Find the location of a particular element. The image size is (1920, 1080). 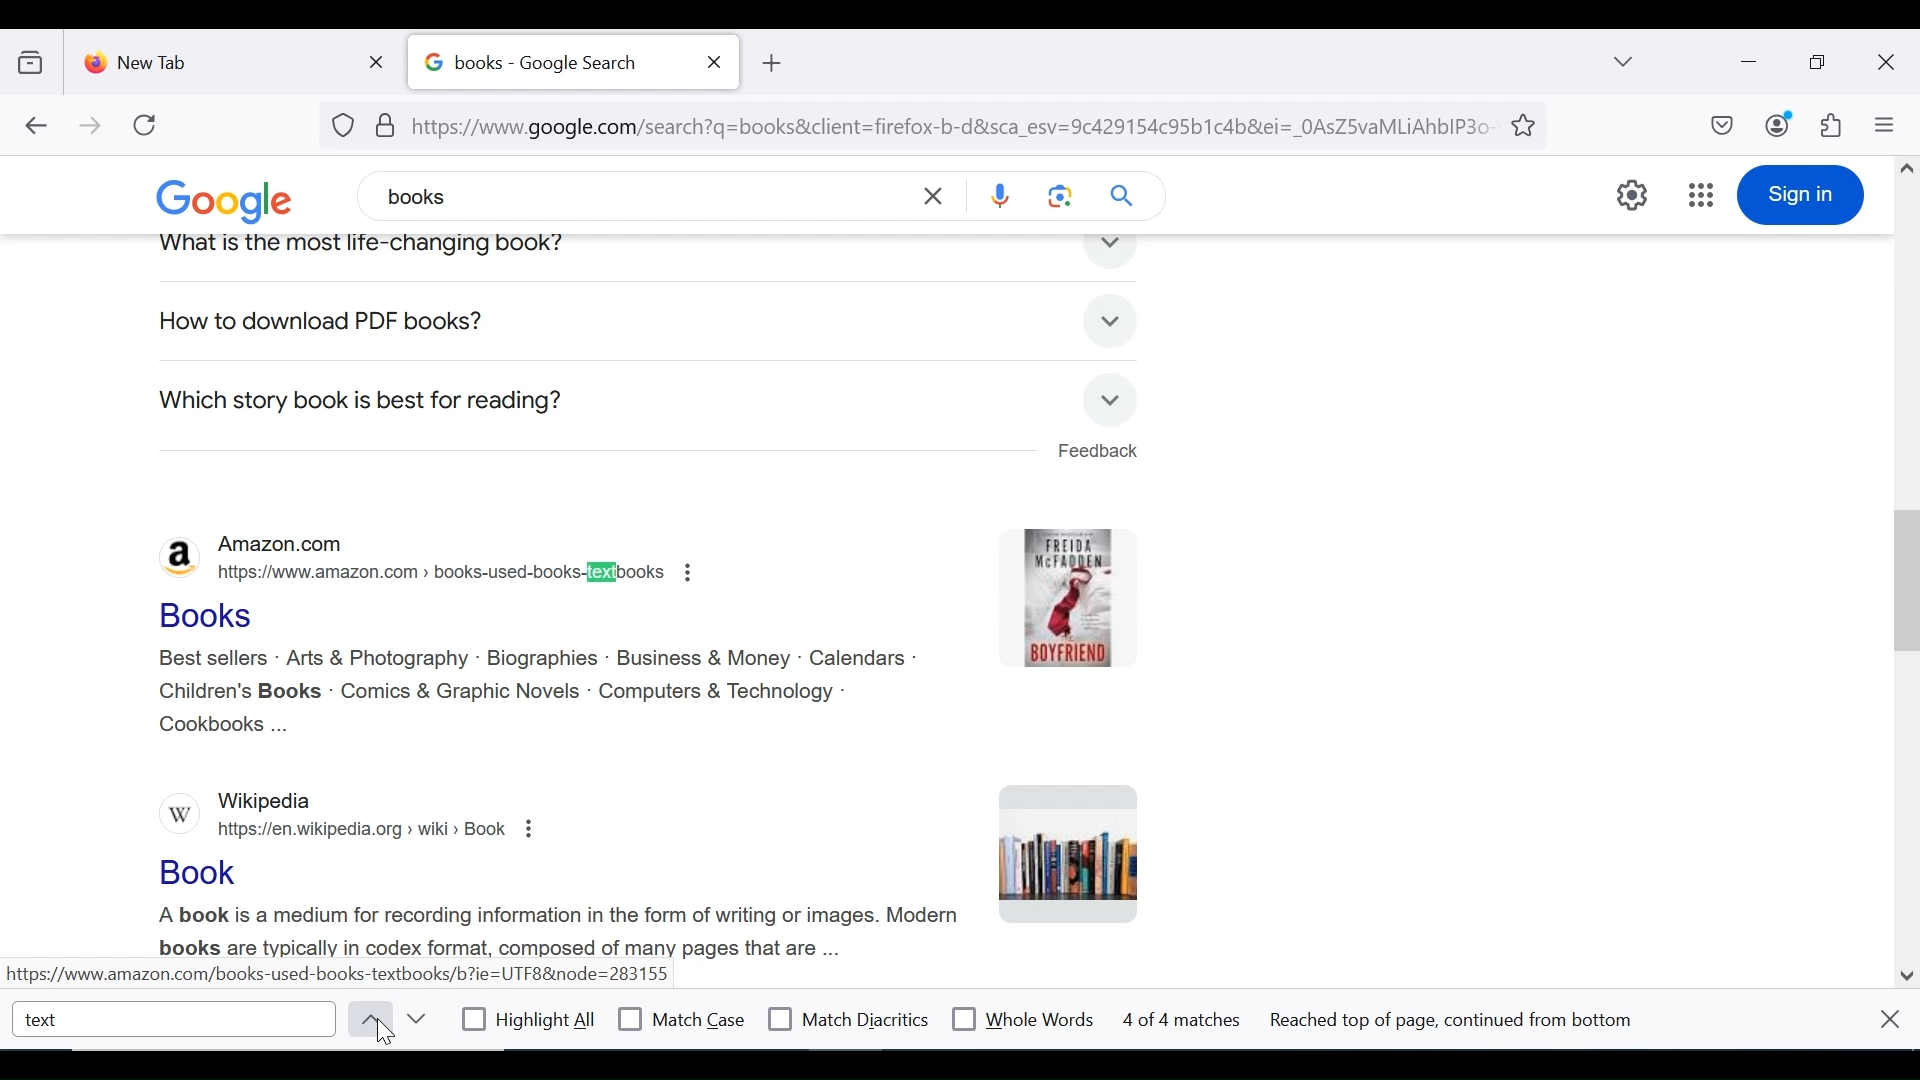

tools is located at coordinates (1128, 325).